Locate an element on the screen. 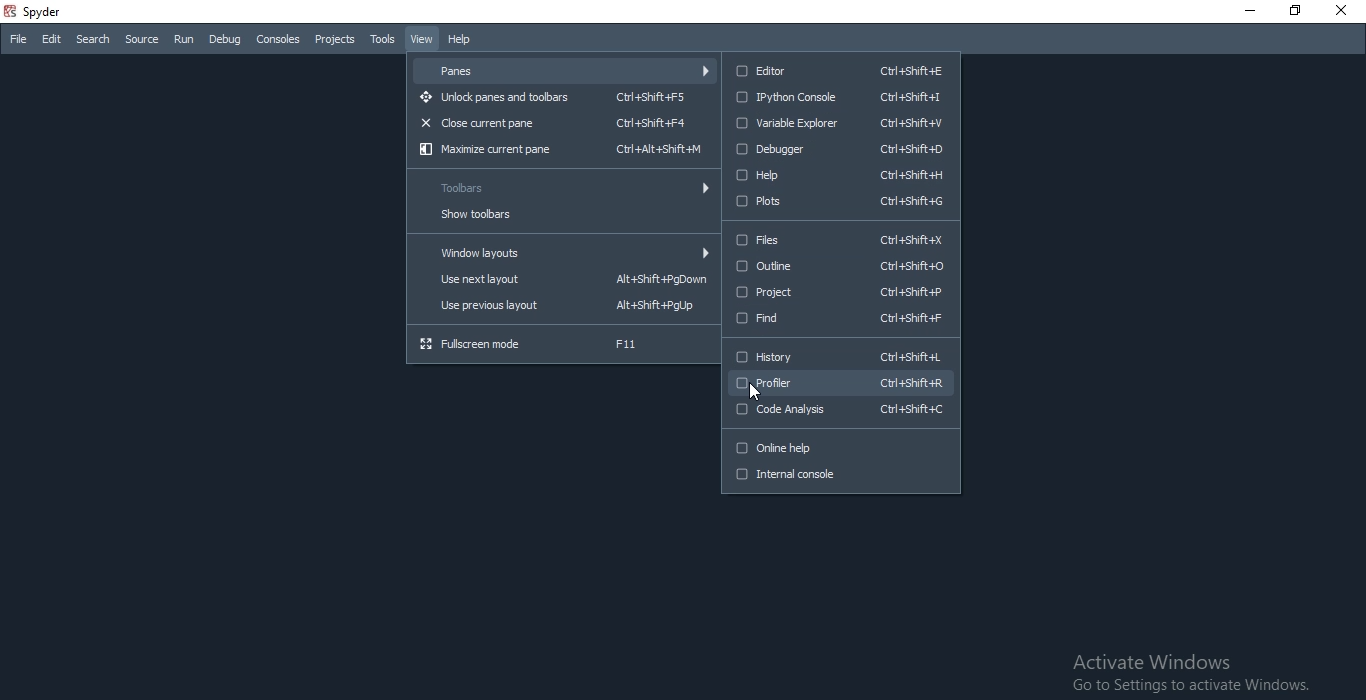  File is located at coordinates (18, 42).